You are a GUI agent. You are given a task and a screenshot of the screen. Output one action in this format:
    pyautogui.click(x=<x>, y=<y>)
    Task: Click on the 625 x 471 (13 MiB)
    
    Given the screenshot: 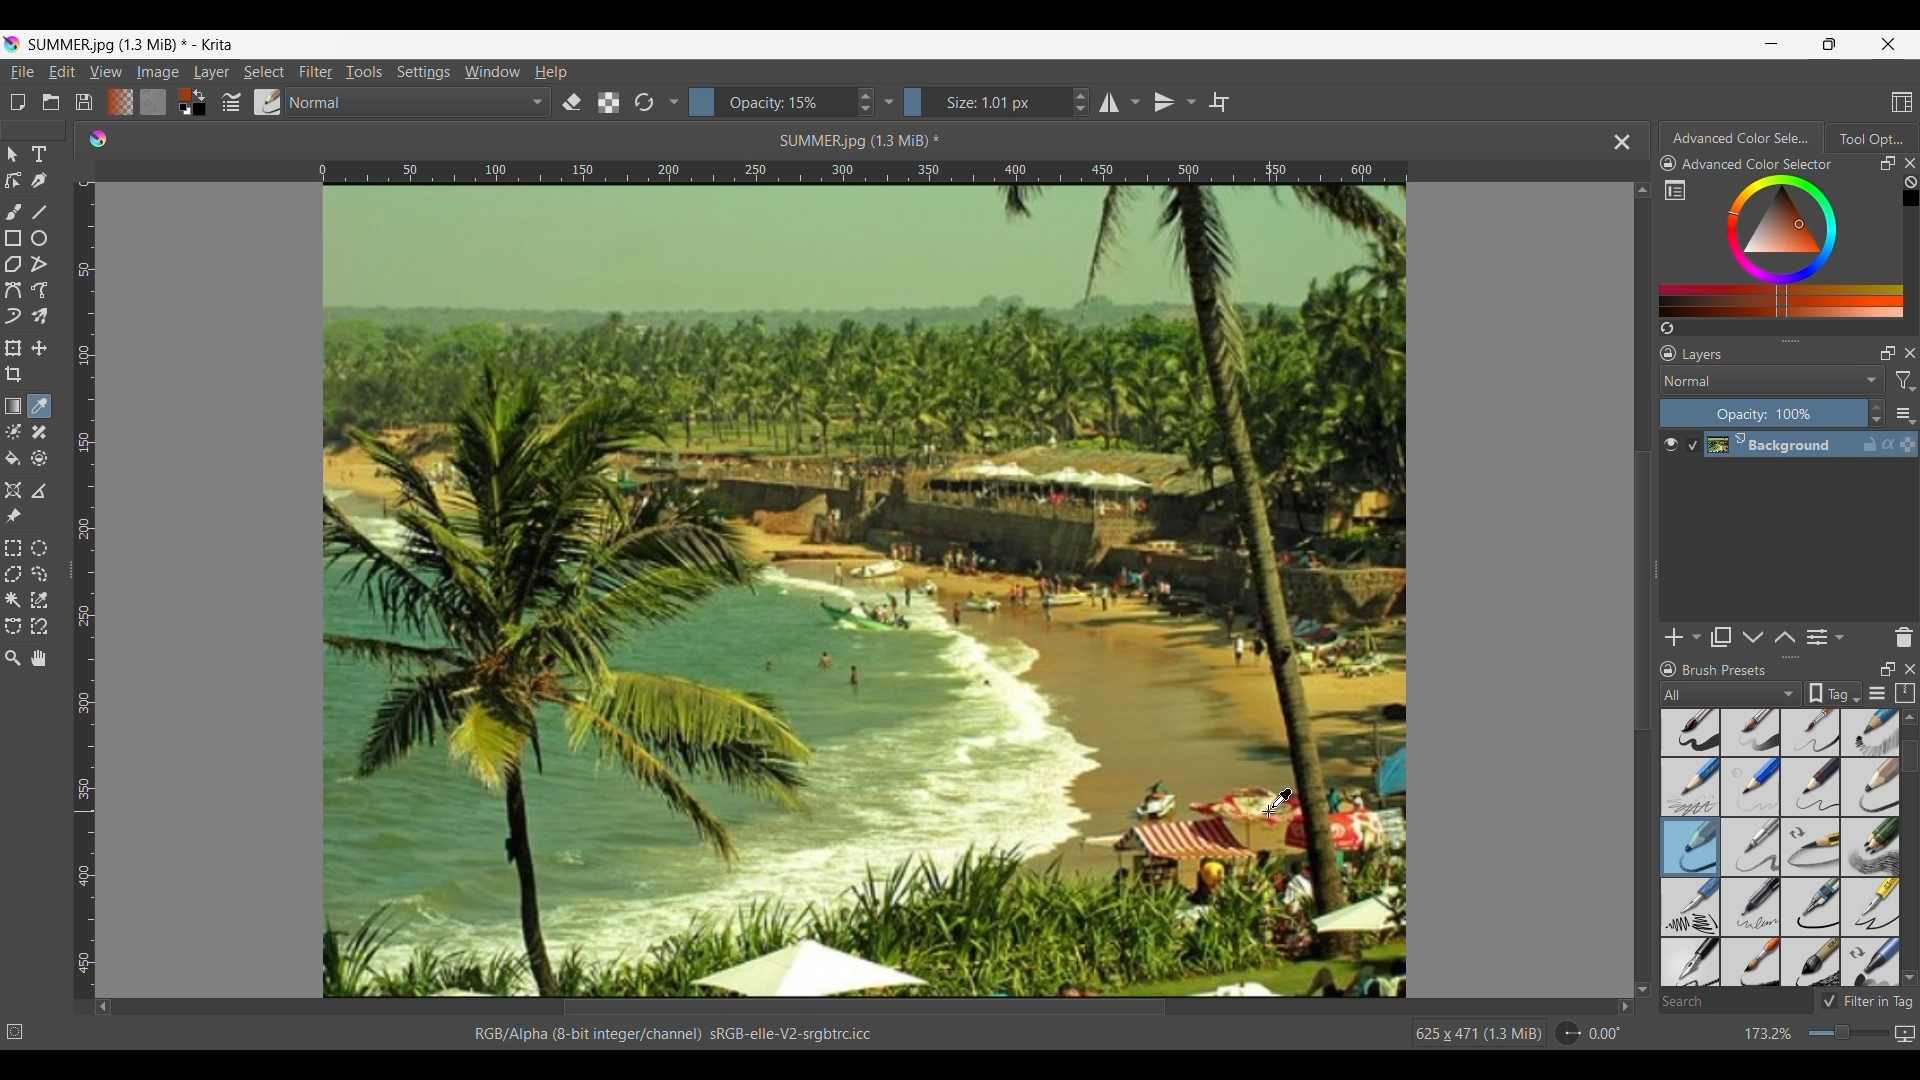 What is the action you would take?
    pyautogui.click(x=1475, y=1035)
    